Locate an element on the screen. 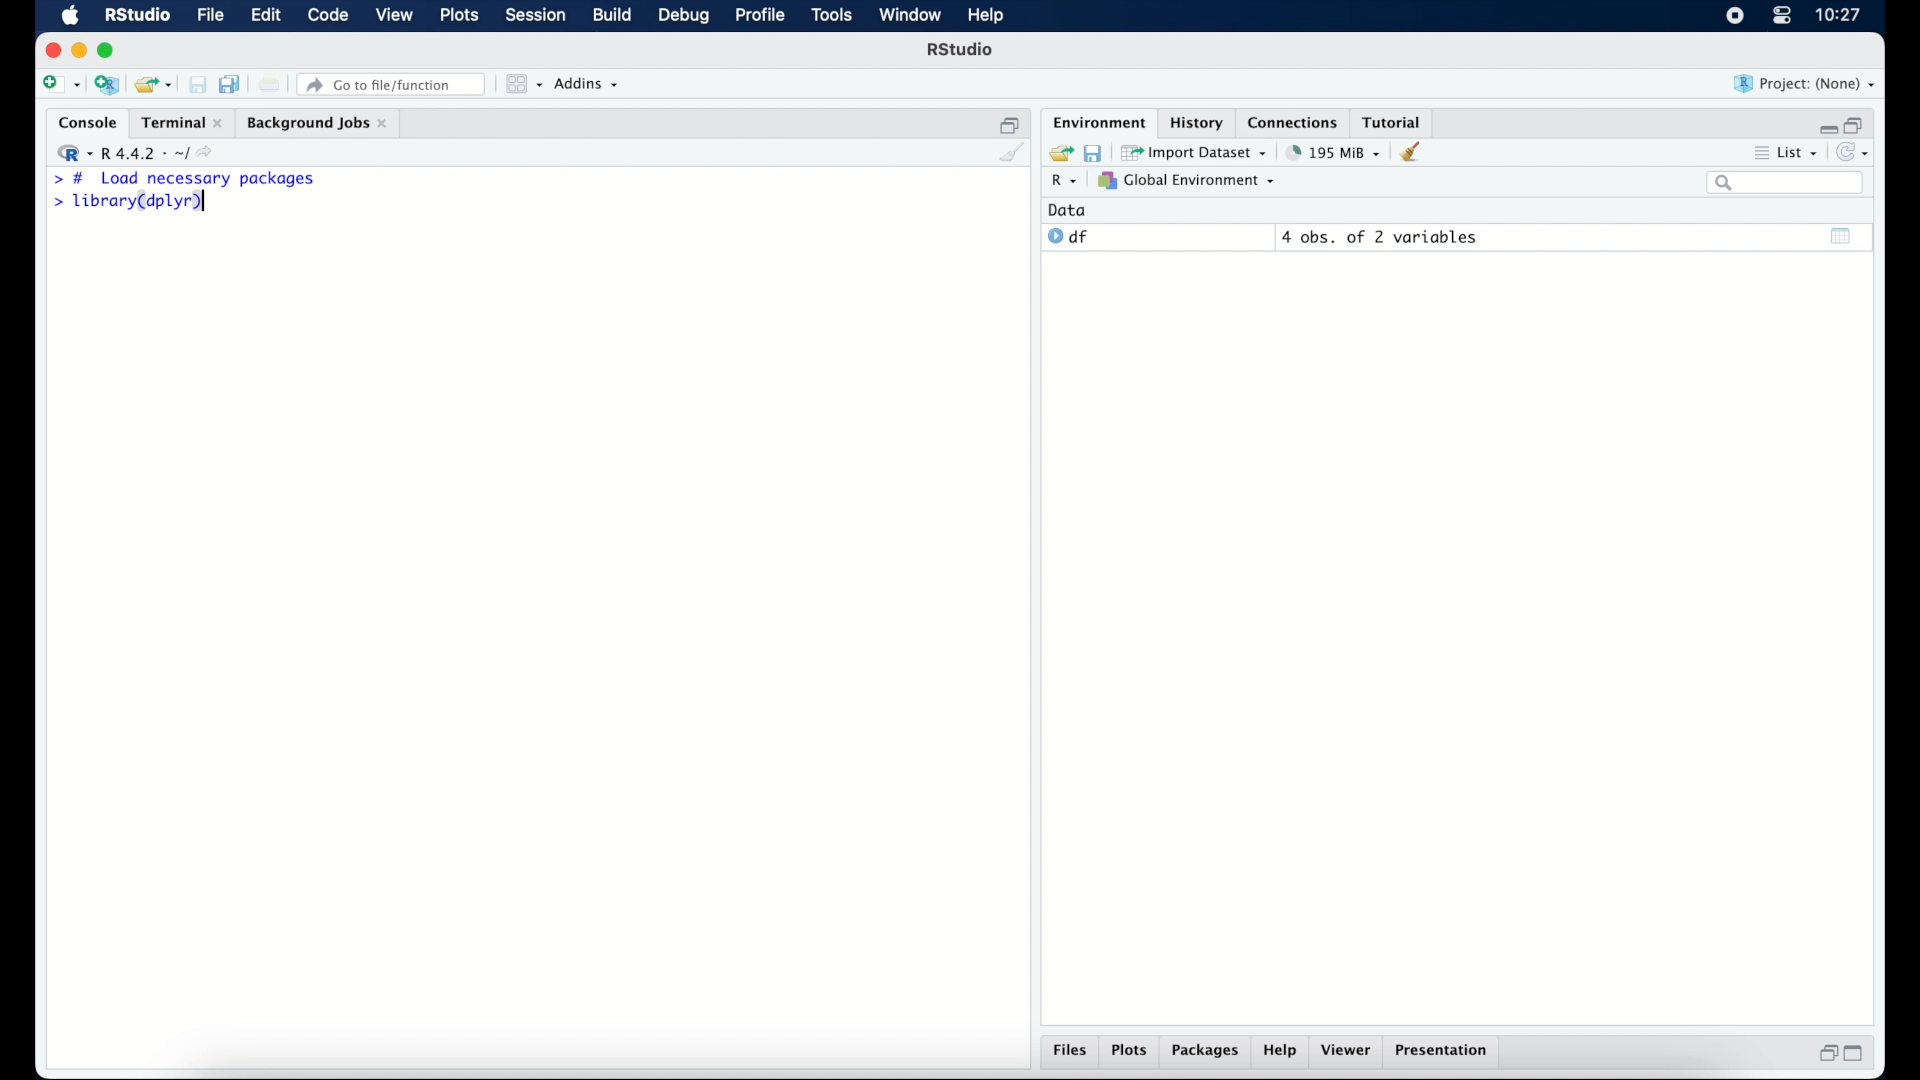 This screenshot has height=1080, width=1920. maximize is located at coordinates (1860, 1054).